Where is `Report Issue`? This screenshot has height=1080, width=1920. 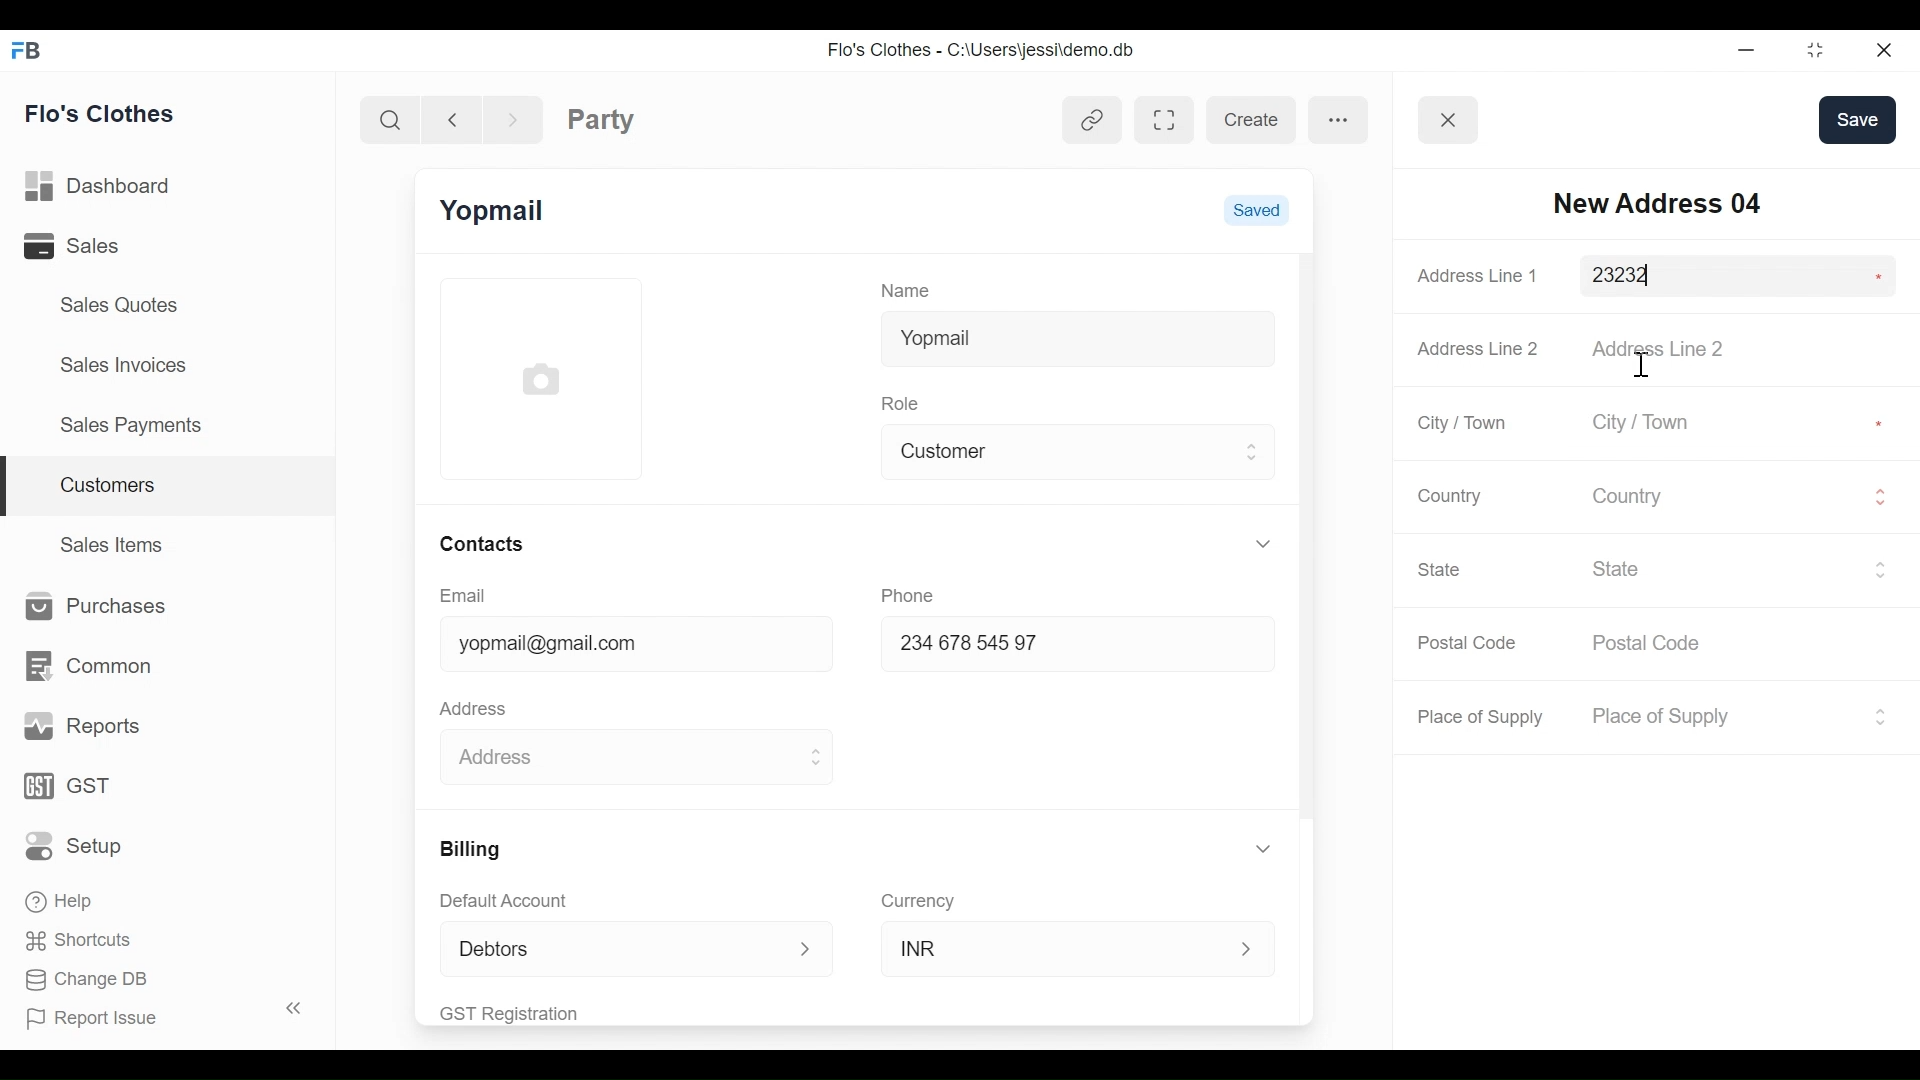 Report Issue is located at coordinates (154, 1014).